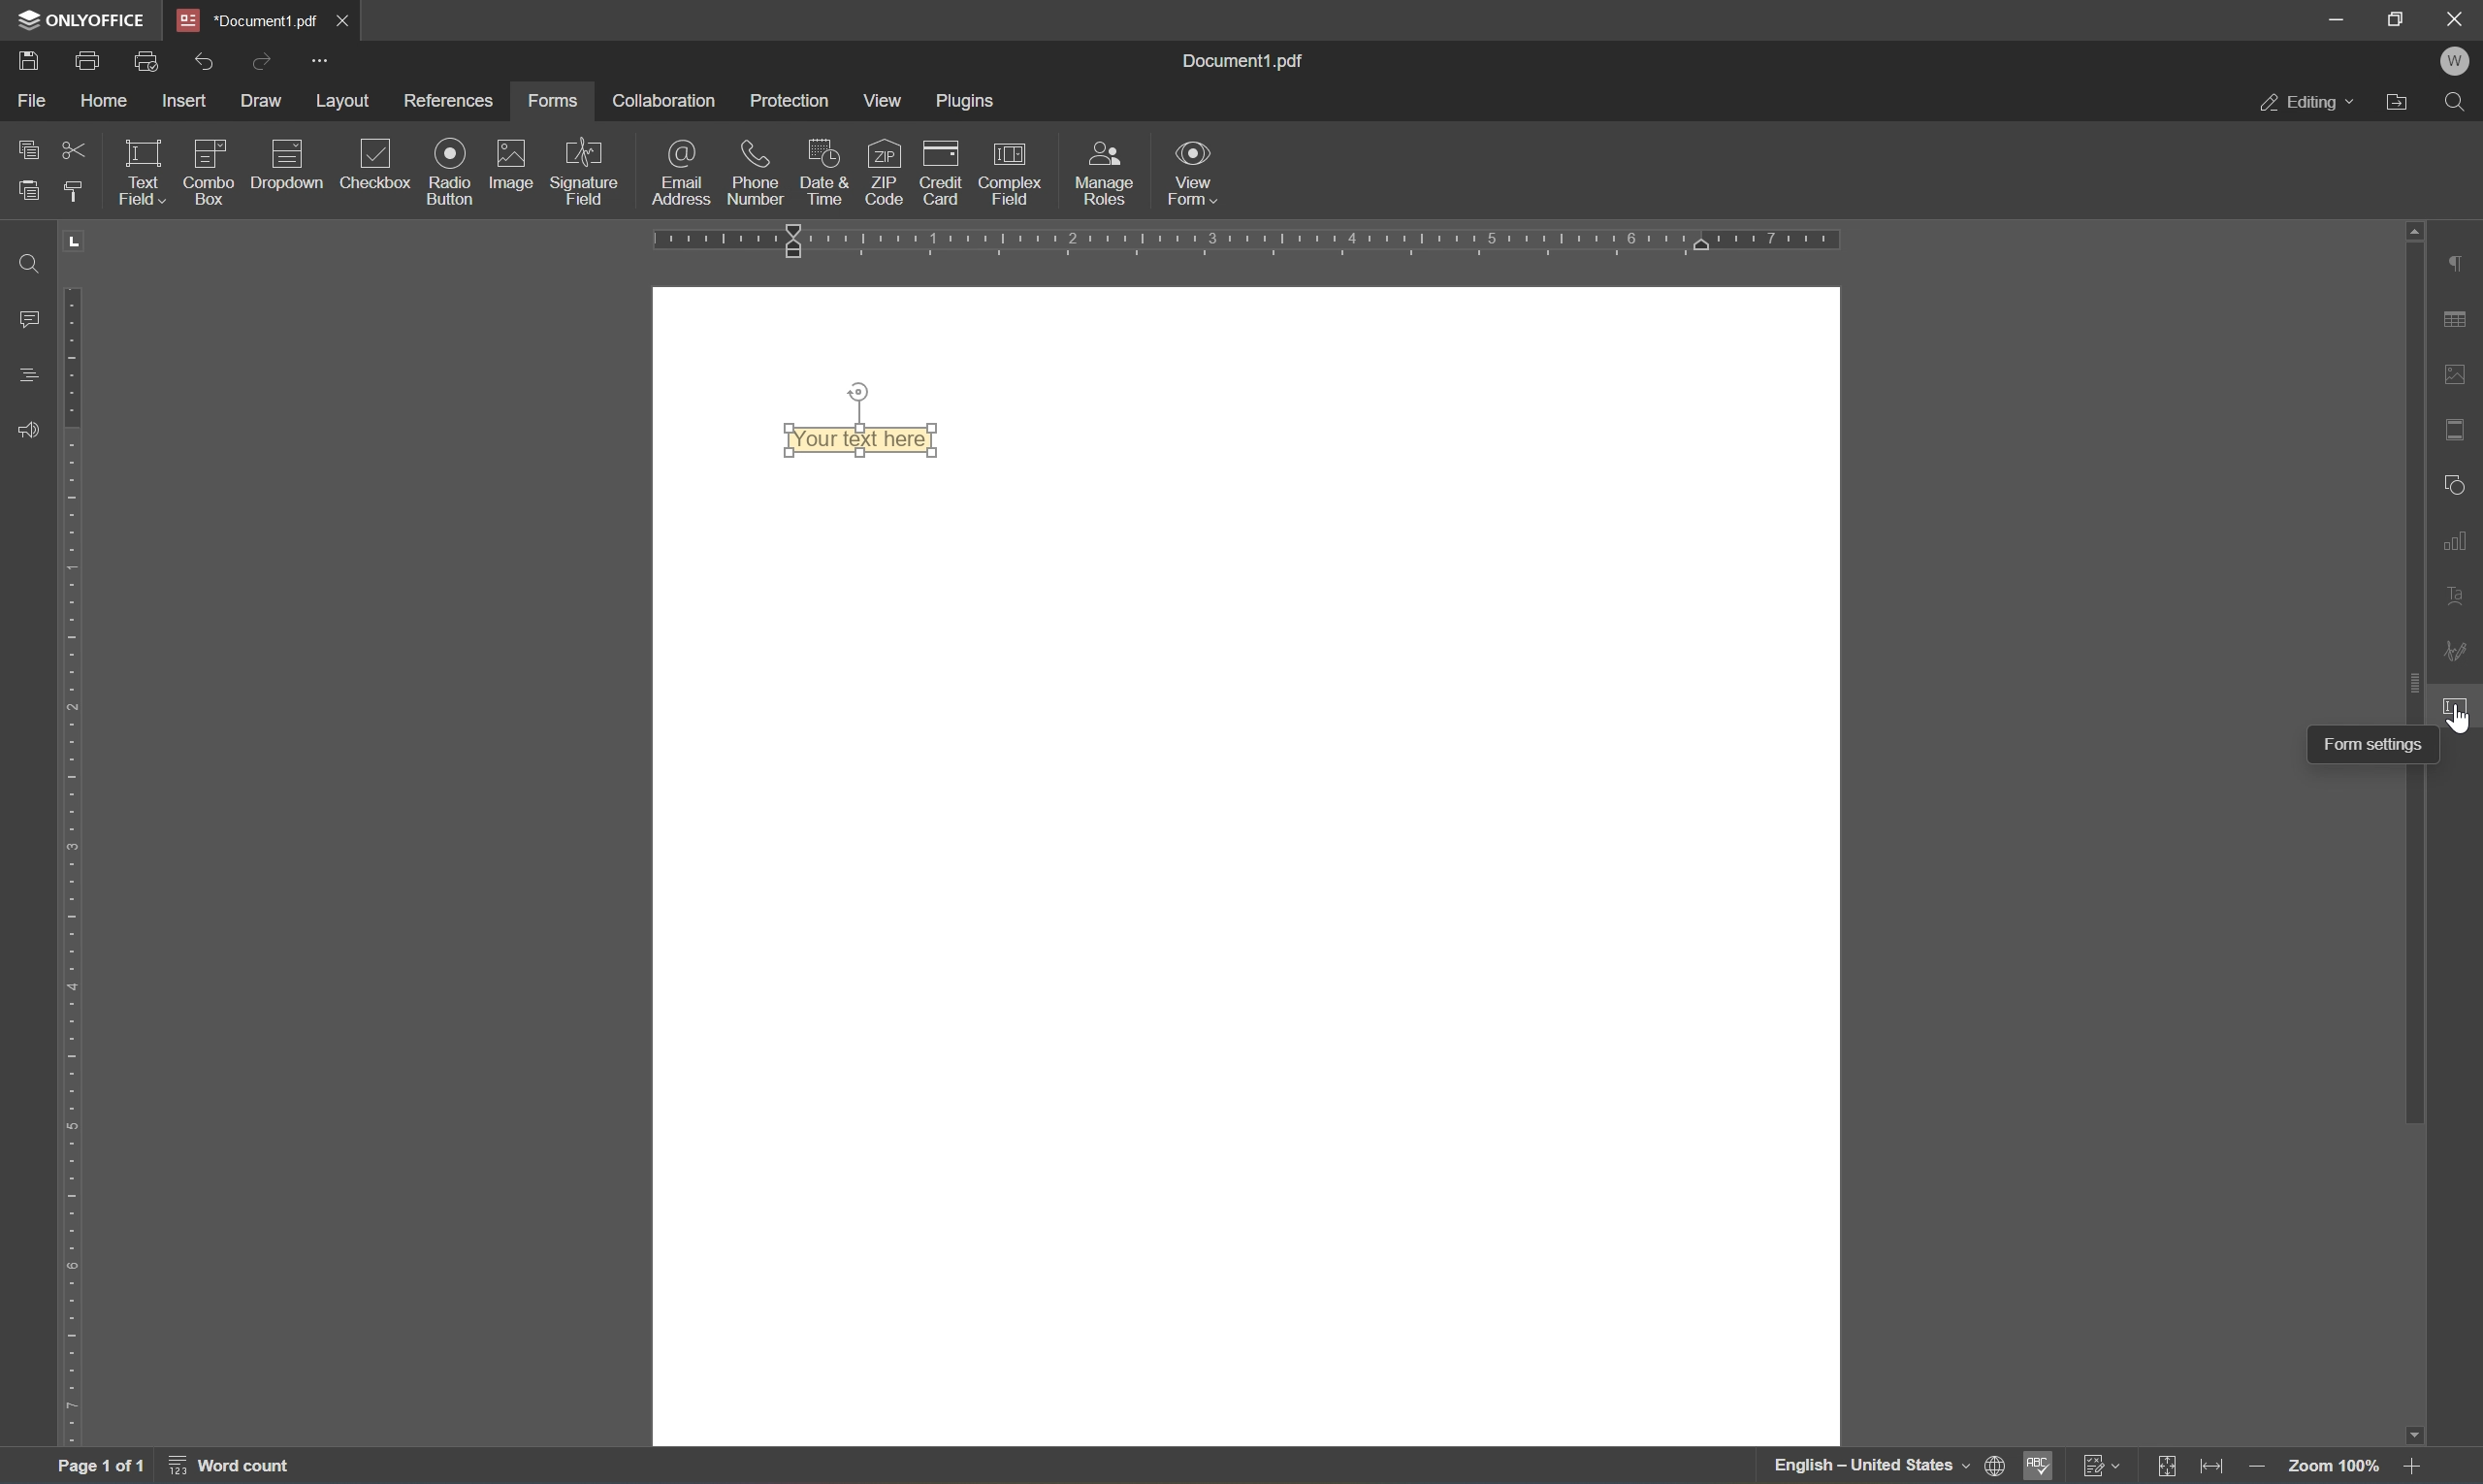 This screenshot has height=1484, width=2483. Describe the element at coordinates (1248, 242) in the screenshot. I see `ruler` at that location.